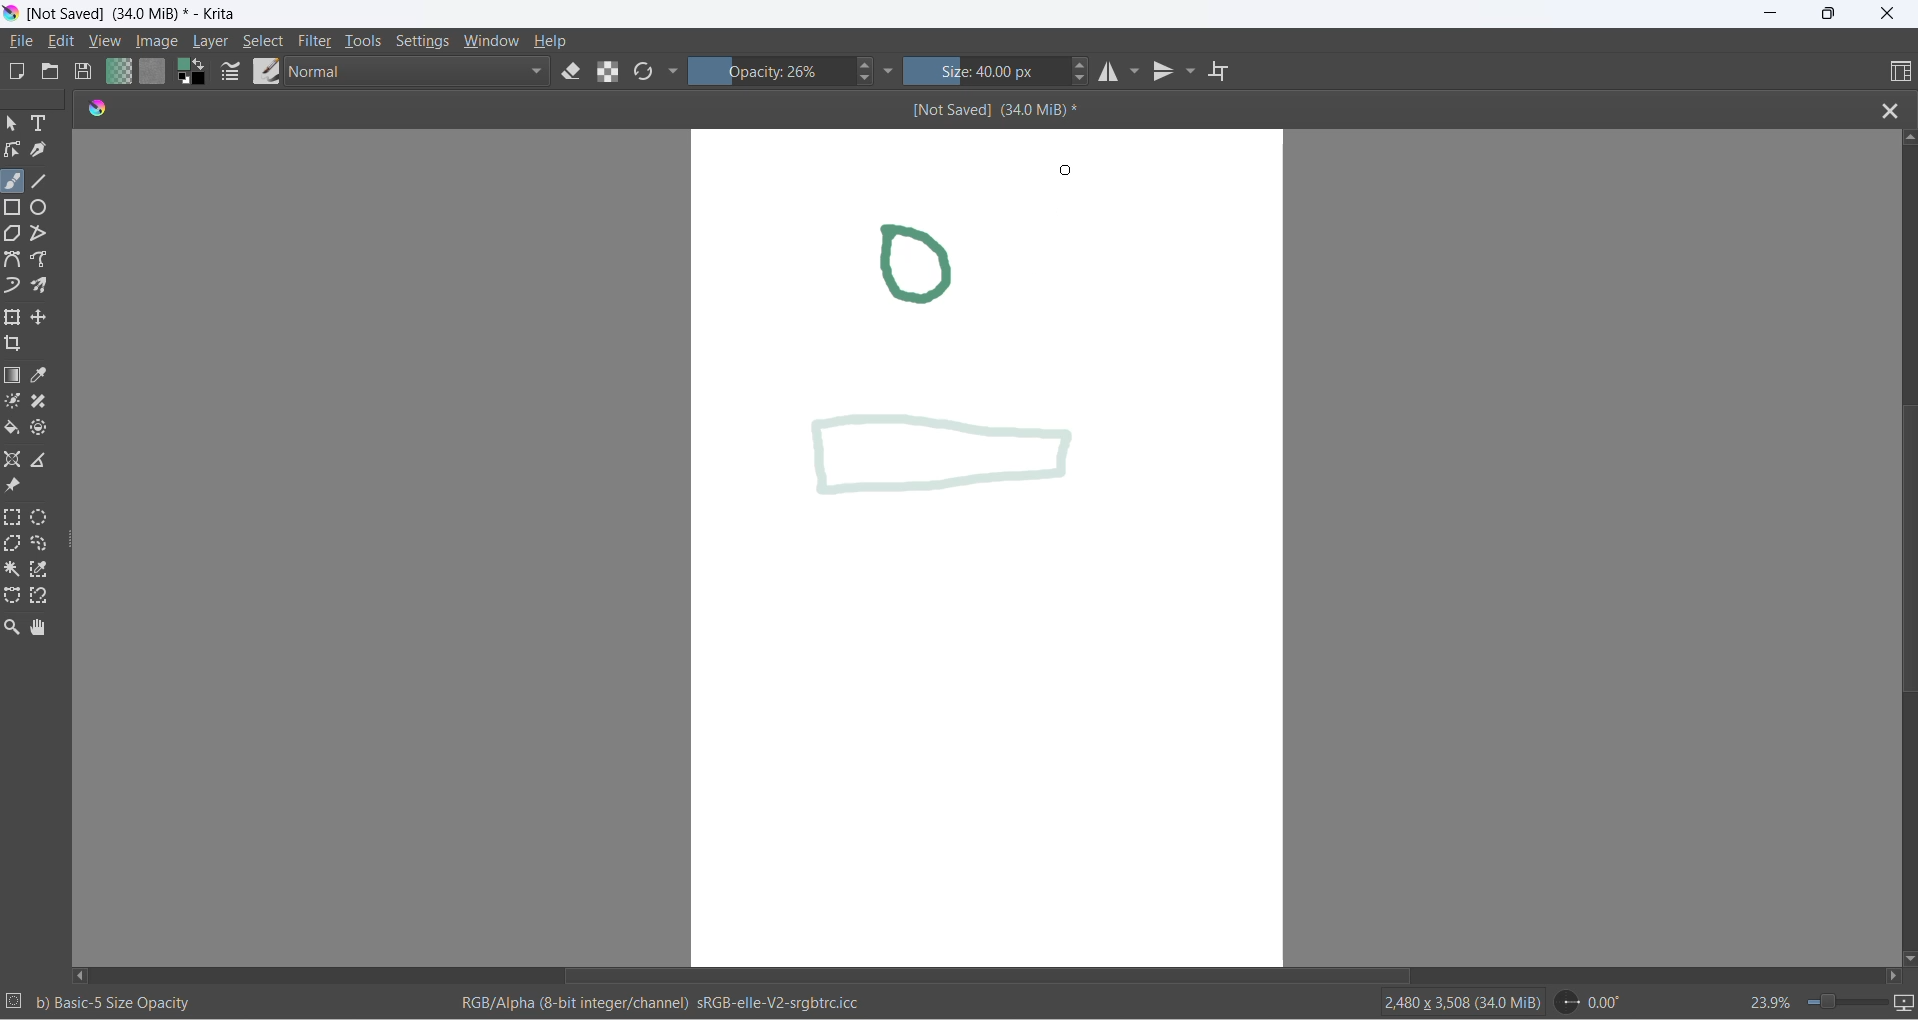 This screenshot has width=1918, height=1020. I want to click on scroll down button, so click(1906, 957).